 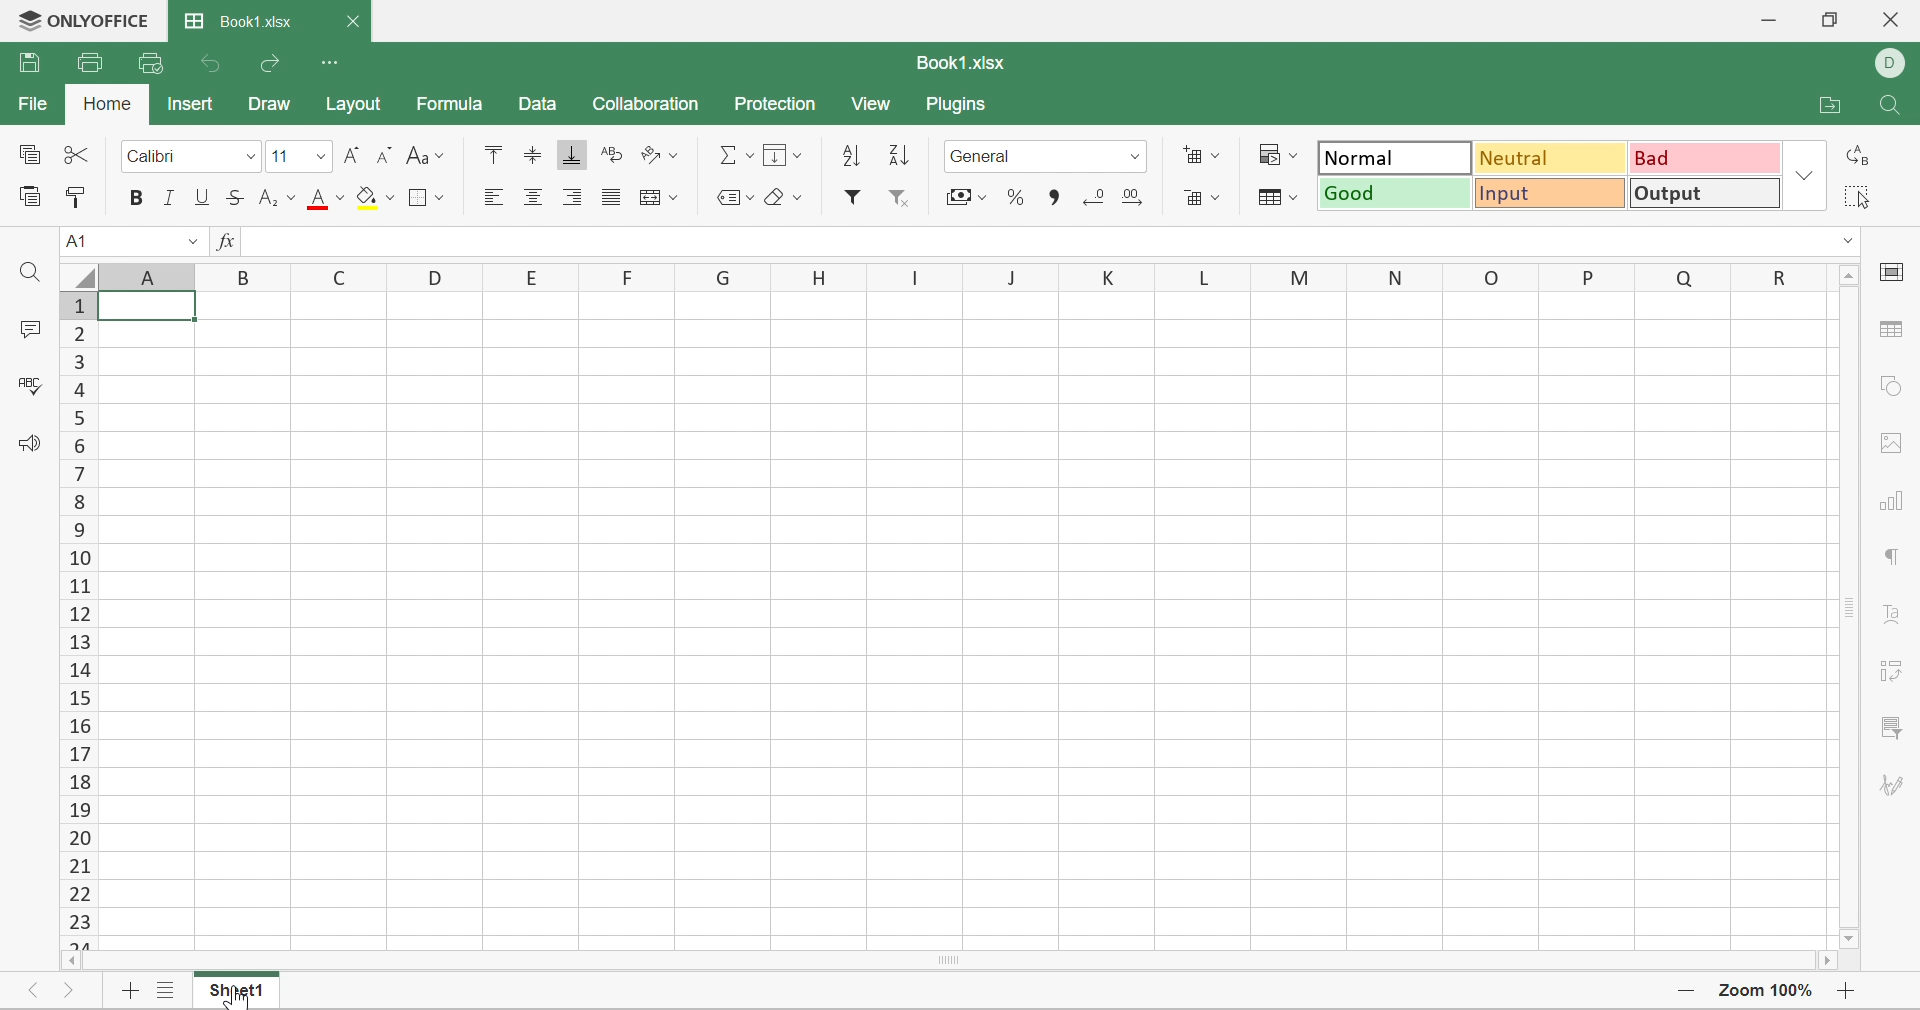 What do you see at coordinates (735, 157) in the screenshot?
I see `Summation` at bounding box center [735, 157].